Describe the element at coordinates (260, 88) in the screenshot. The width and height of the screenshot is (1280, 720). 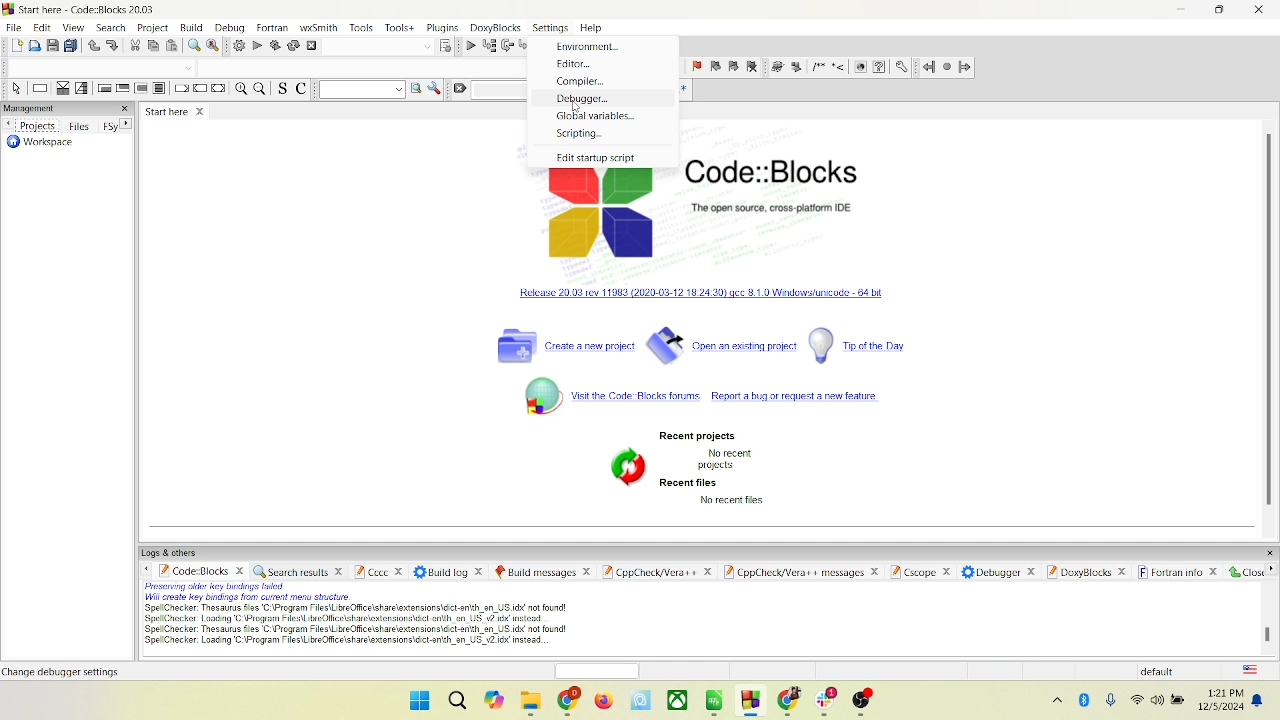
I see `zoom out` at that location.